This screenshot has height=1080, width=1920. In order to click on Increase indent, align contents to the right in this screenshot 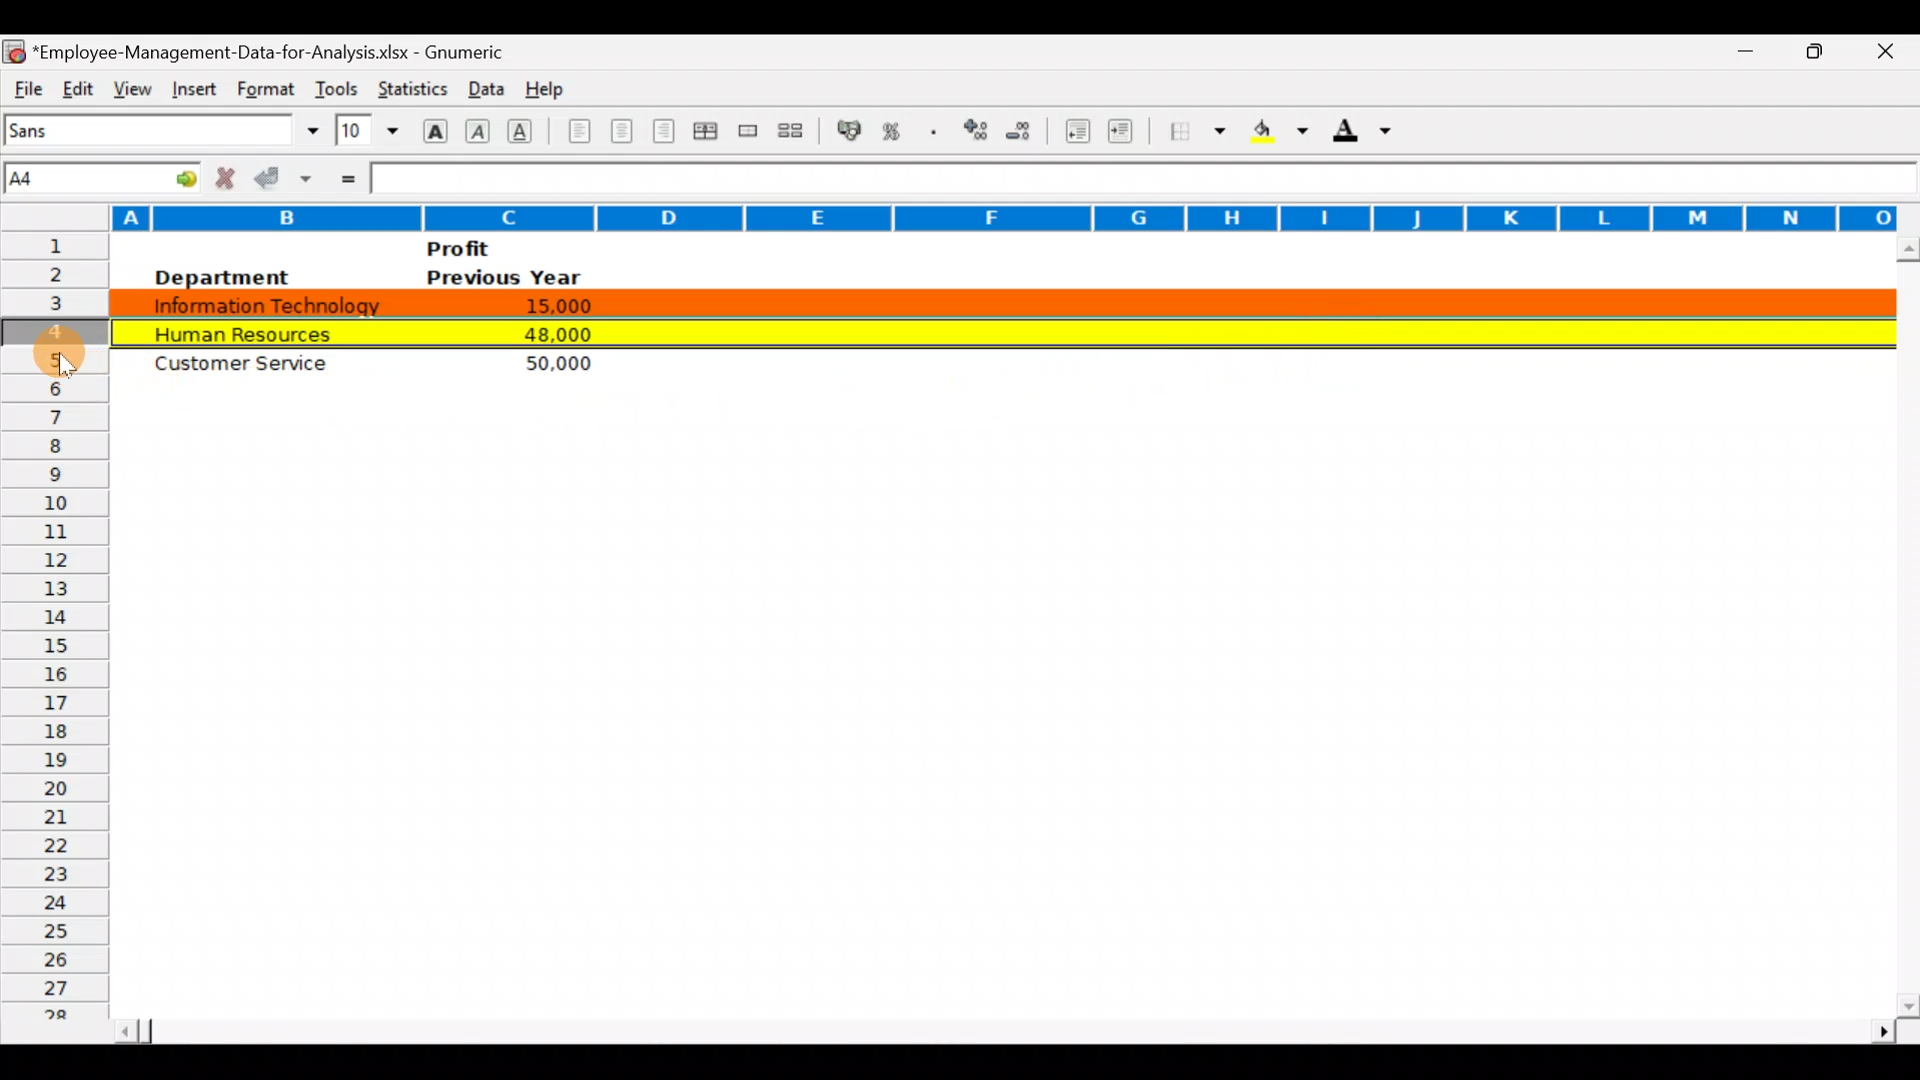, I will do `click(1124, 133)`.